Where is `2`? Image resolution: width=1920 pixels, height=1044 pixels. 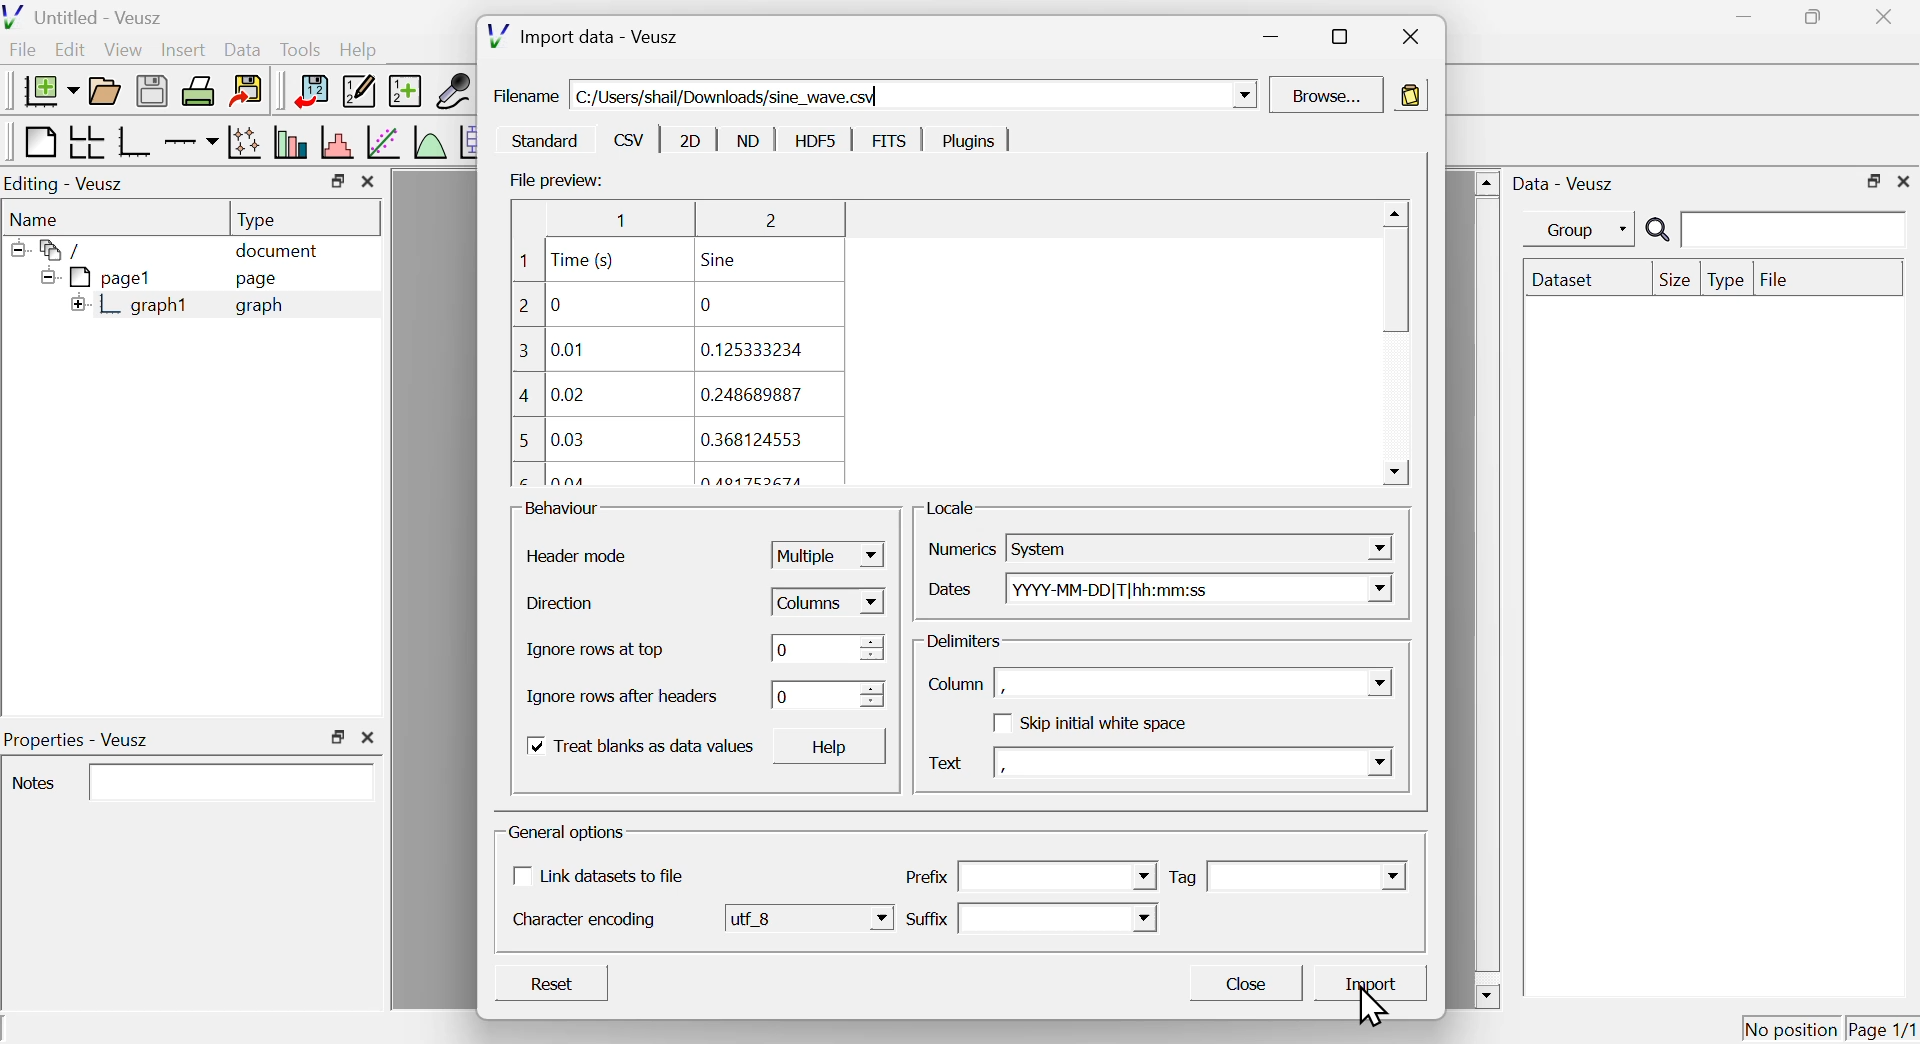 2 is located at coordinates (763, 222).